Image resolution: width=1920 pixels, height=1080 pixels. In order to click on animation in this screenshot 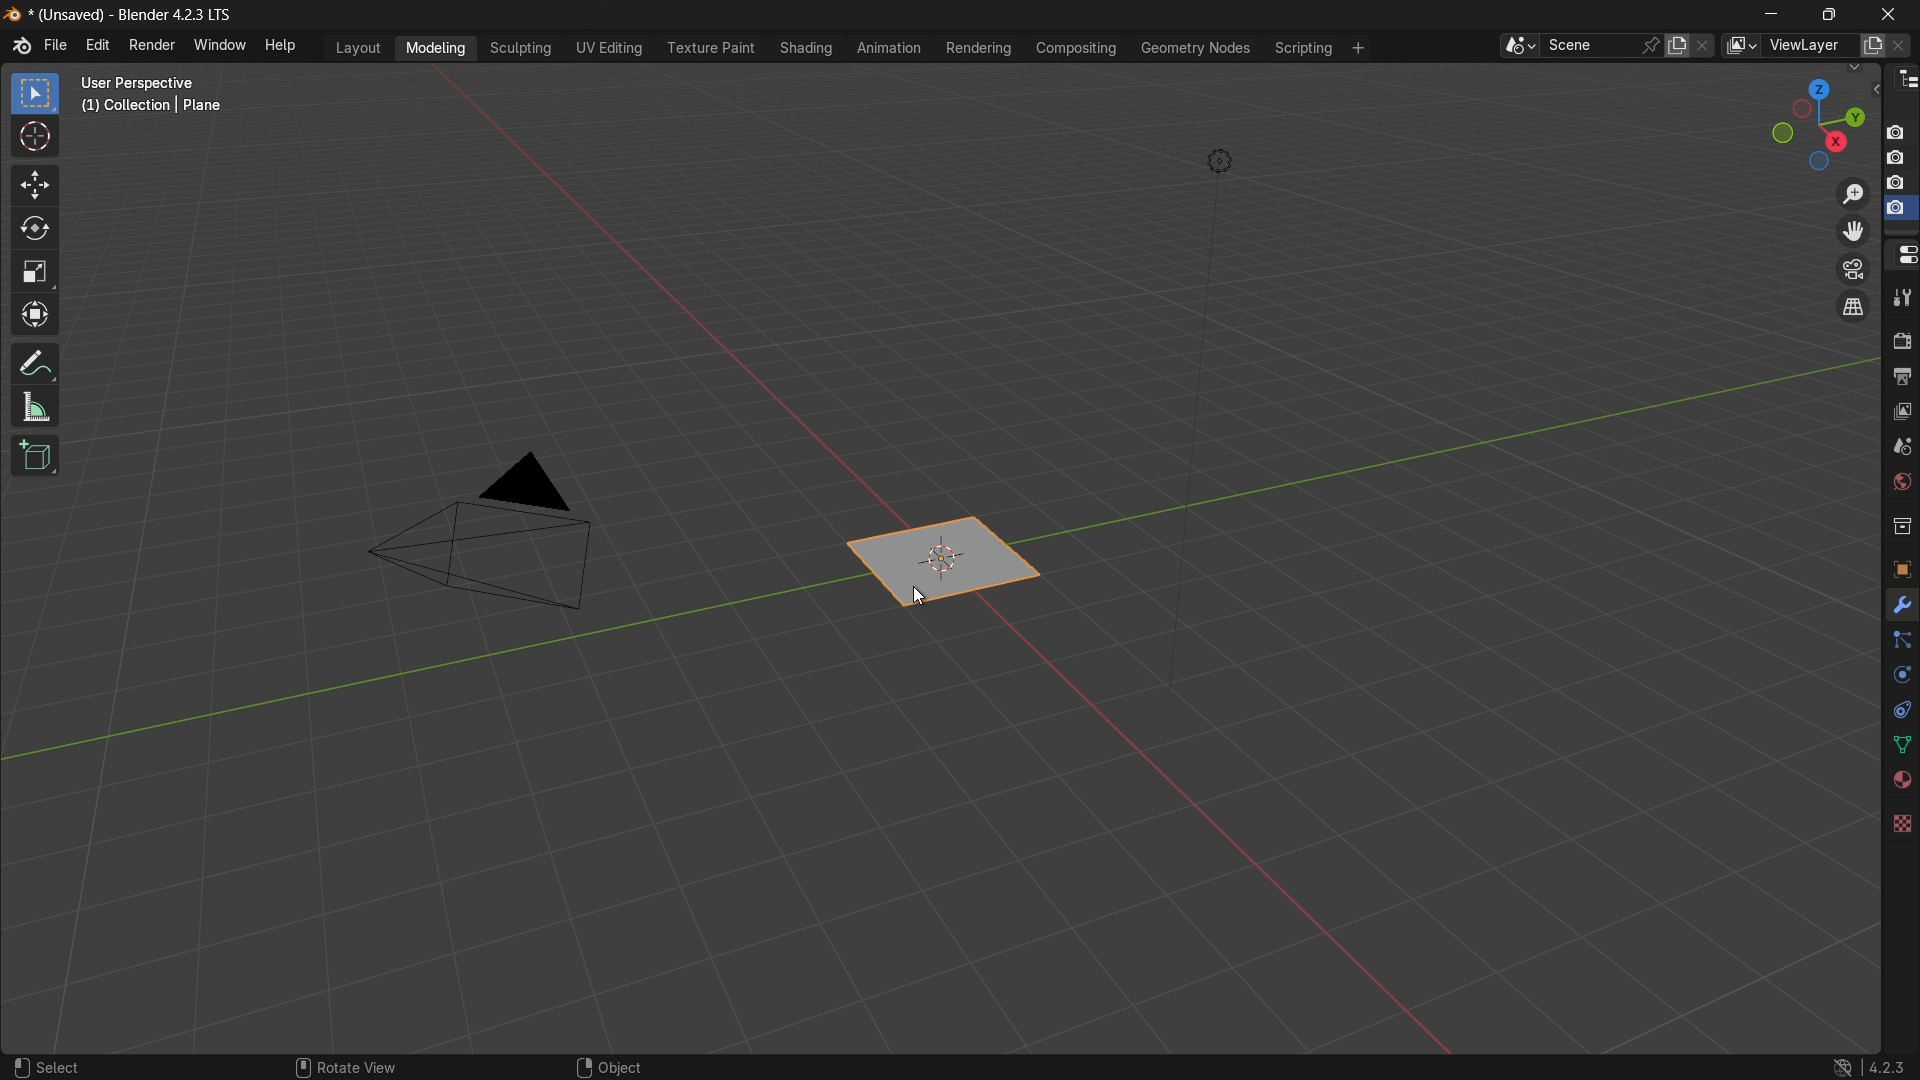, I will do `click(891, 48)`.